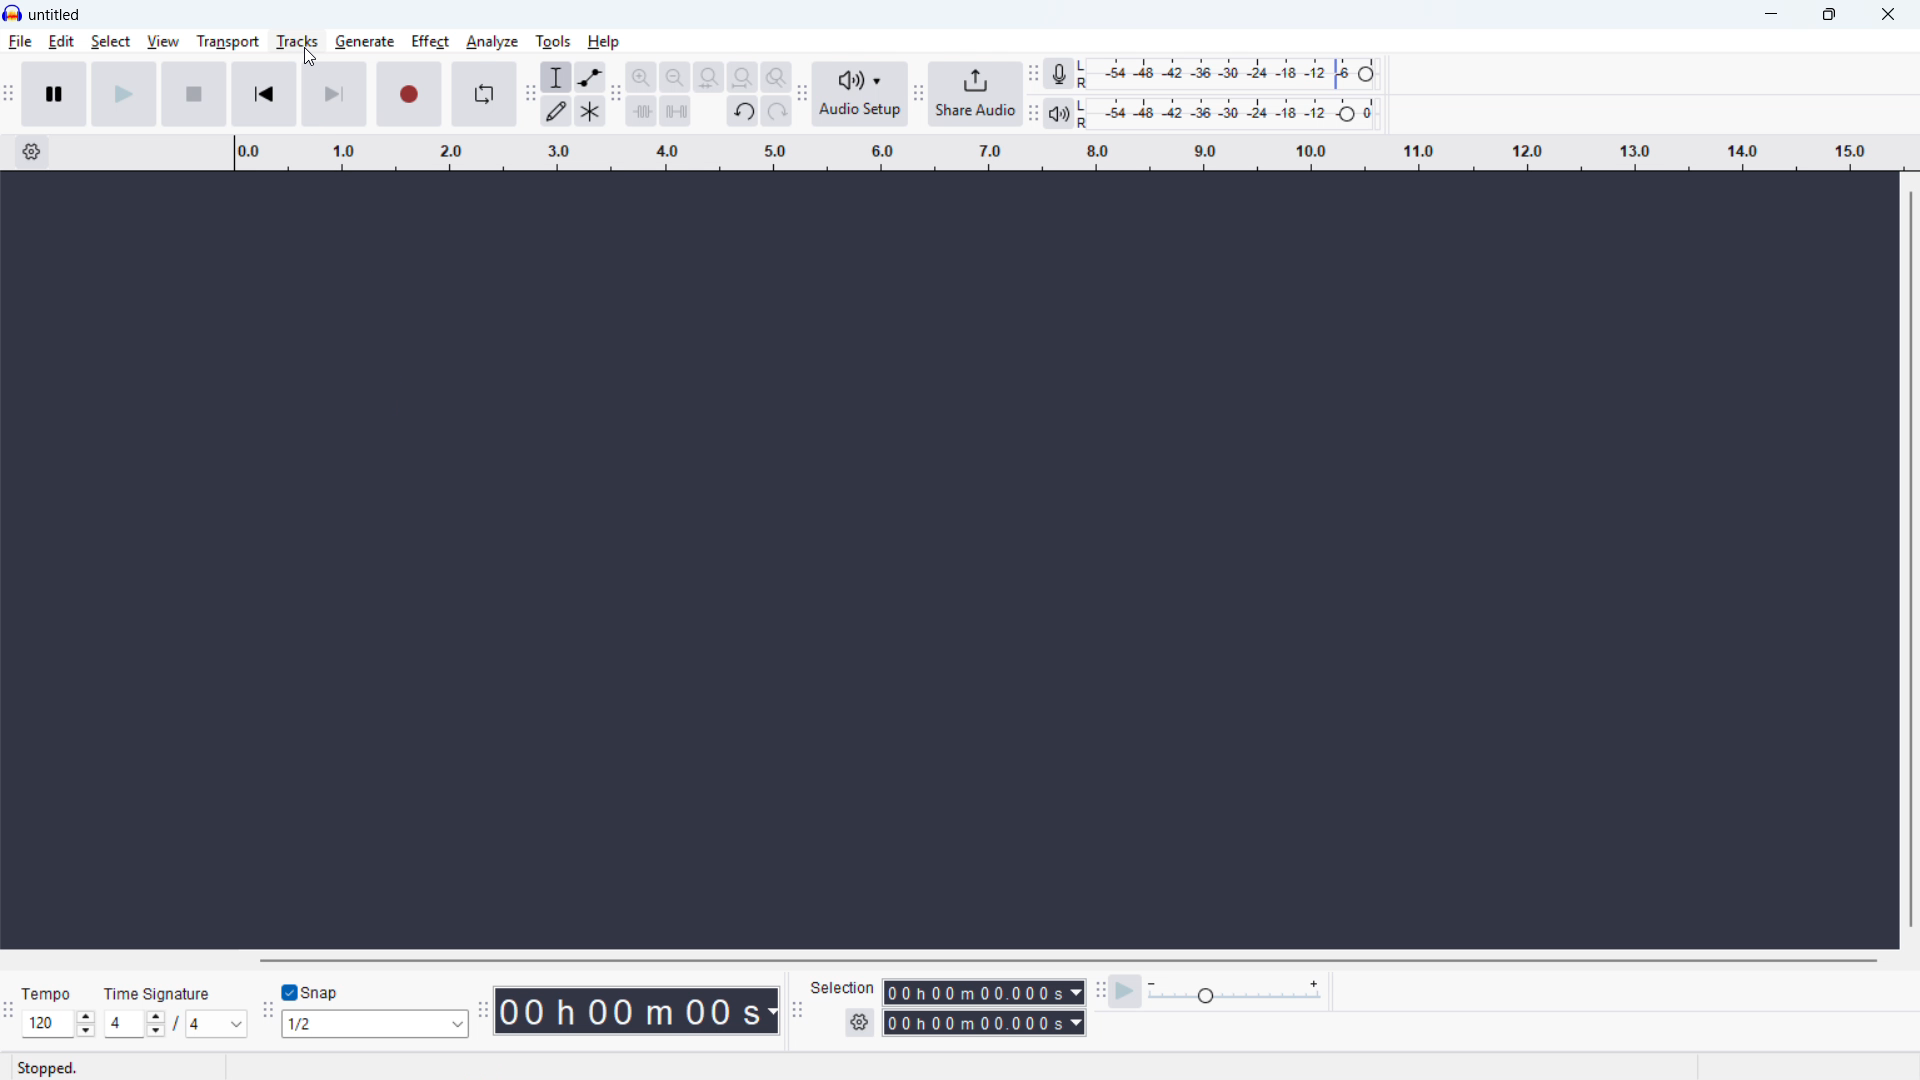 Image resolution: width=1920 pixels, height=1080 pixels. Describe the element at coordinates (530, 94) in the screenshot. I see `Tools toolbar ` at that location.